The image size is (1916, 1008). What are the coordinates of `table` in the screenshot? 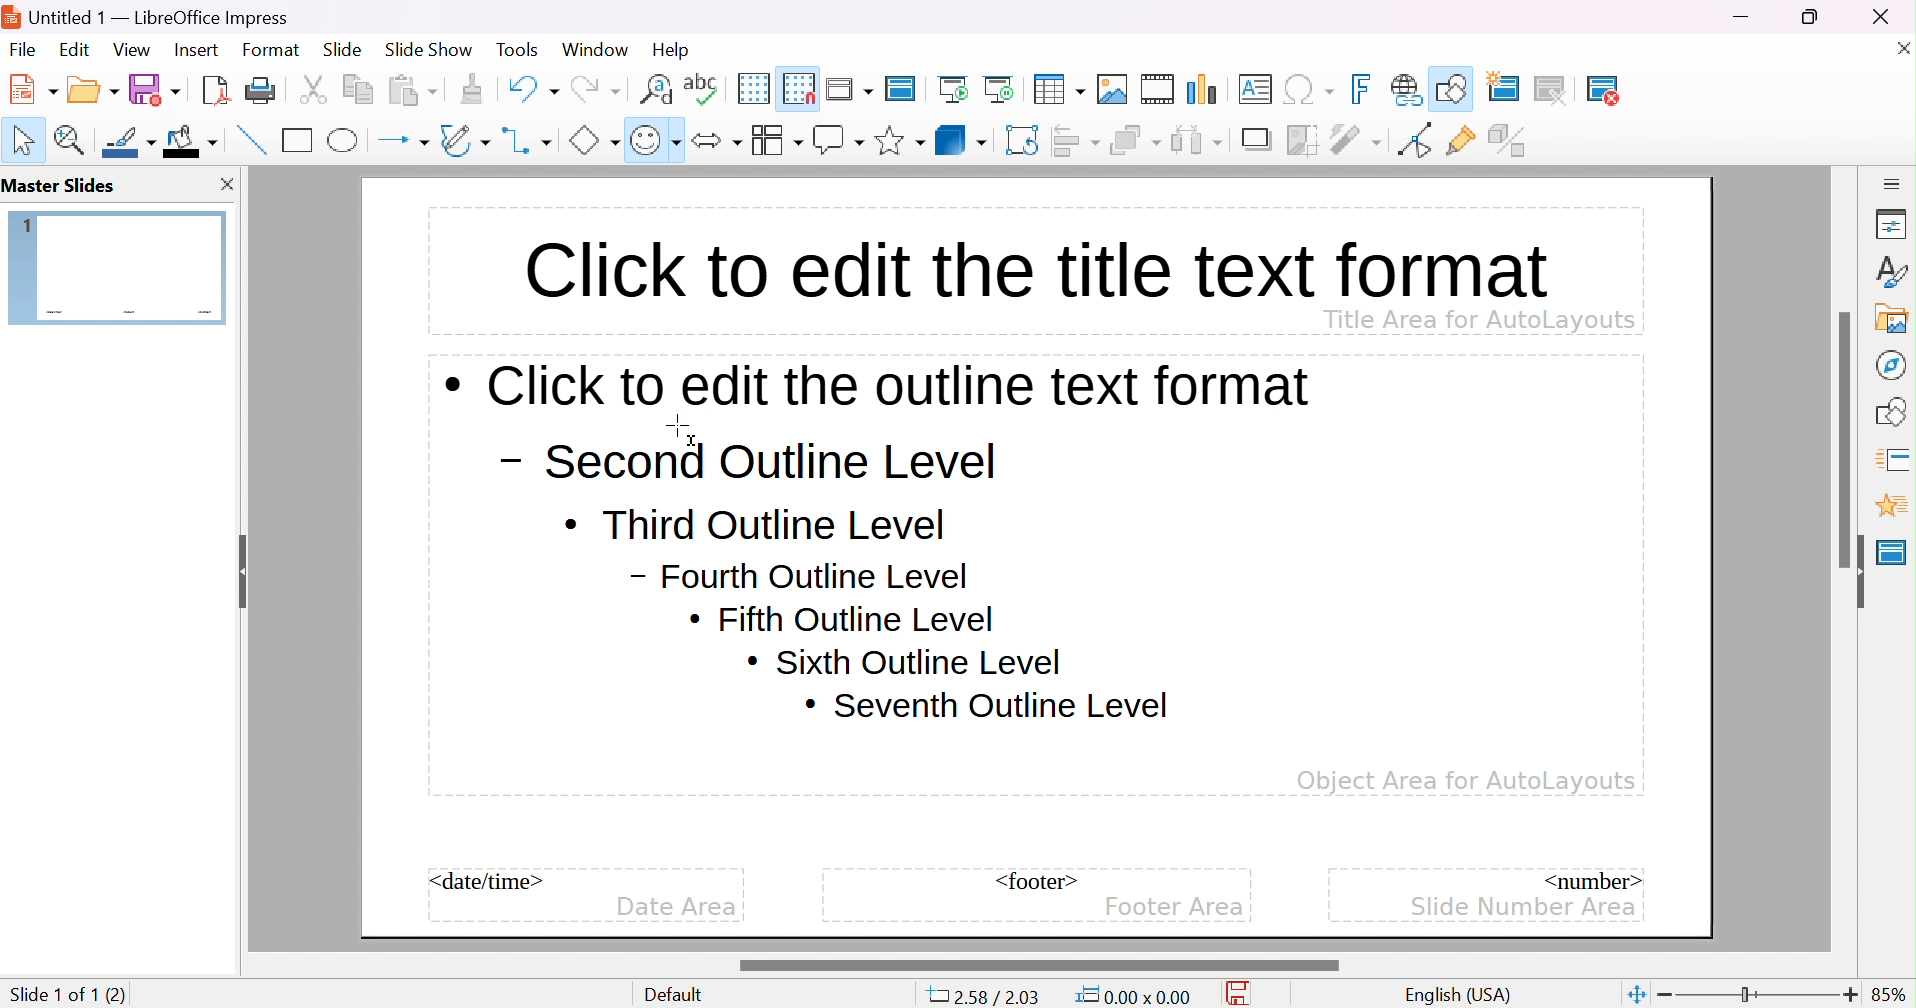 It's located at (1060, 87).